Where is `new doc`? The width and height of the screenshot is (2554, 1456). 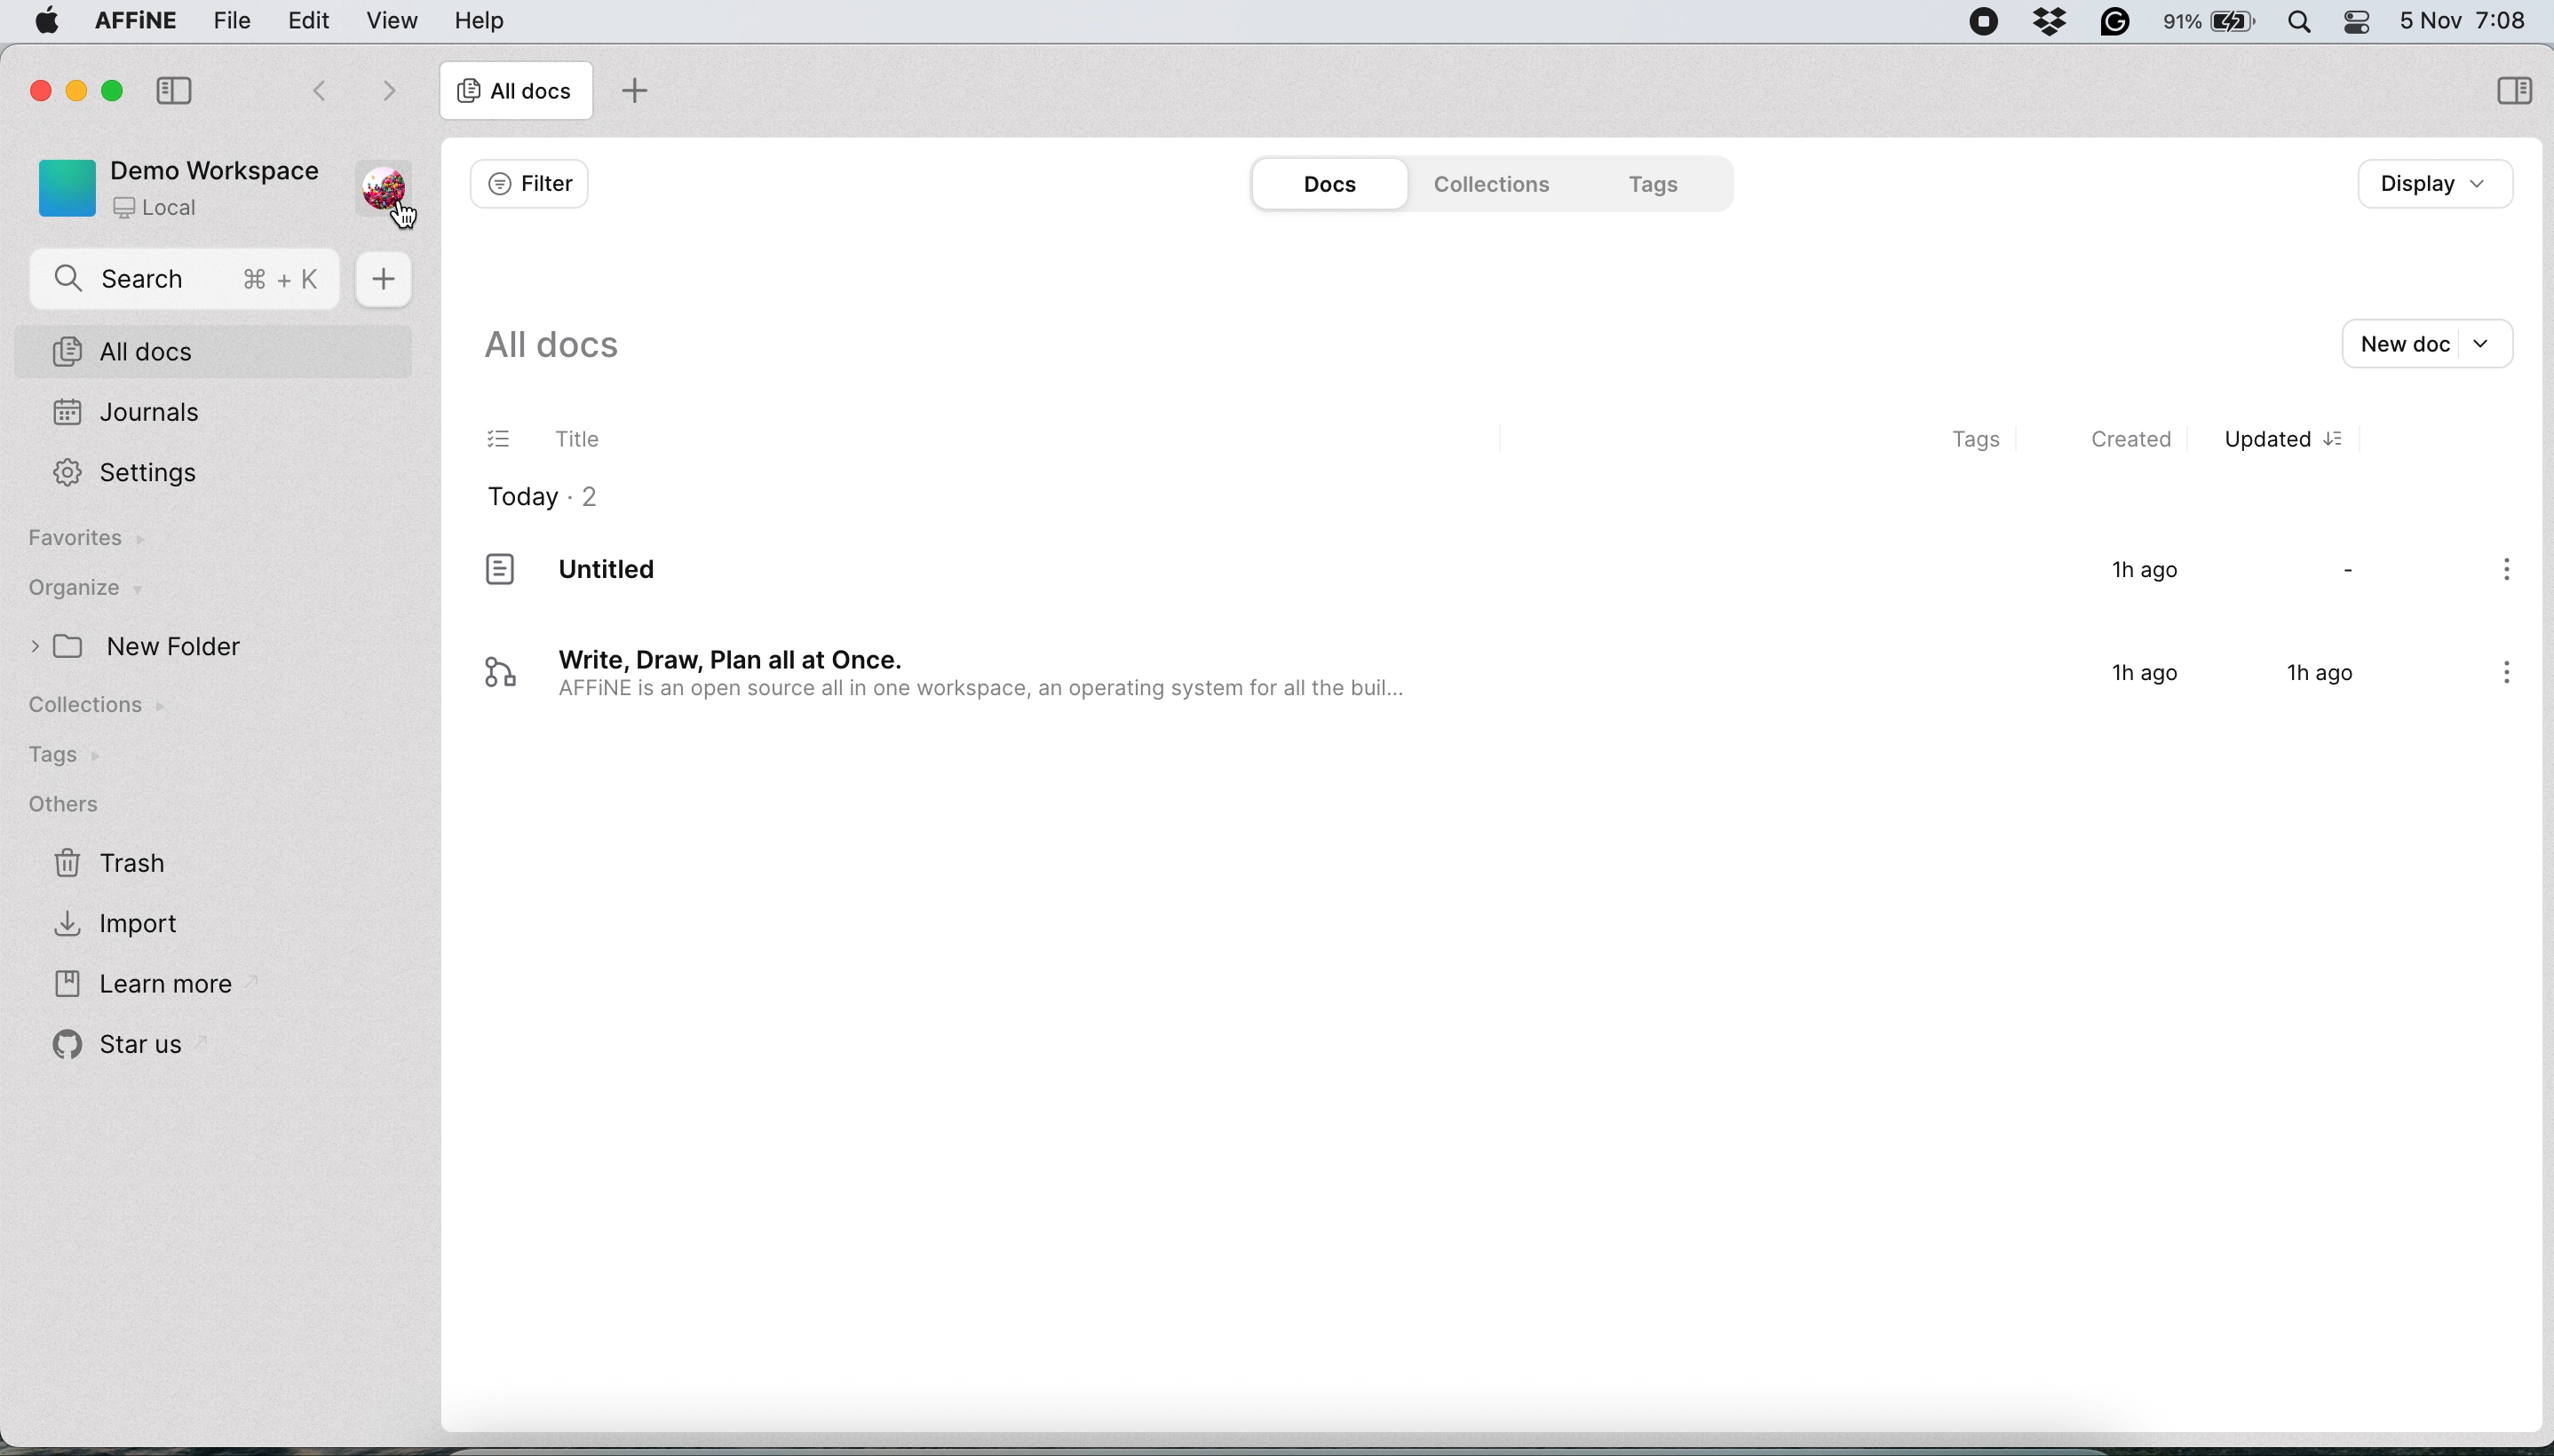 new doc is located at coordinates (2440, 340).